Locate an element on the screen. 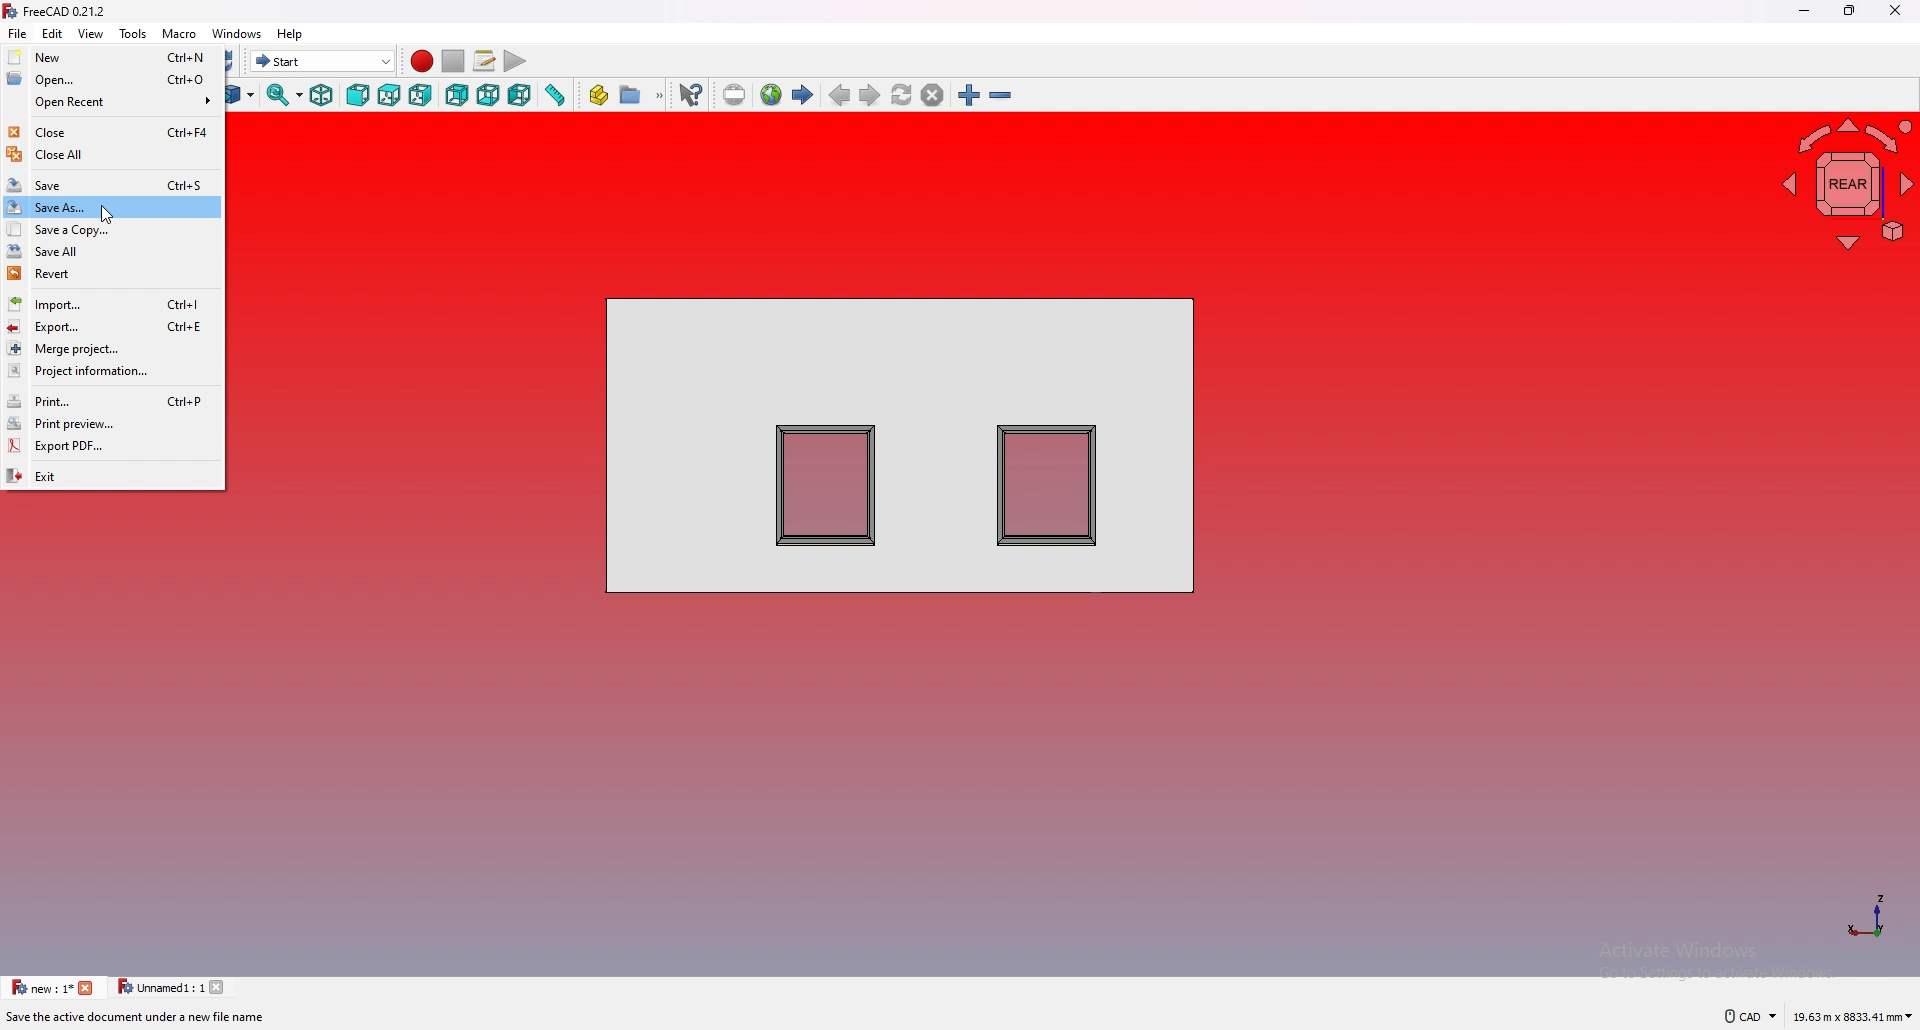 Image resolution: width=1920 pixels, height=1030 pixels. make group is located at coordinates (642, 95).